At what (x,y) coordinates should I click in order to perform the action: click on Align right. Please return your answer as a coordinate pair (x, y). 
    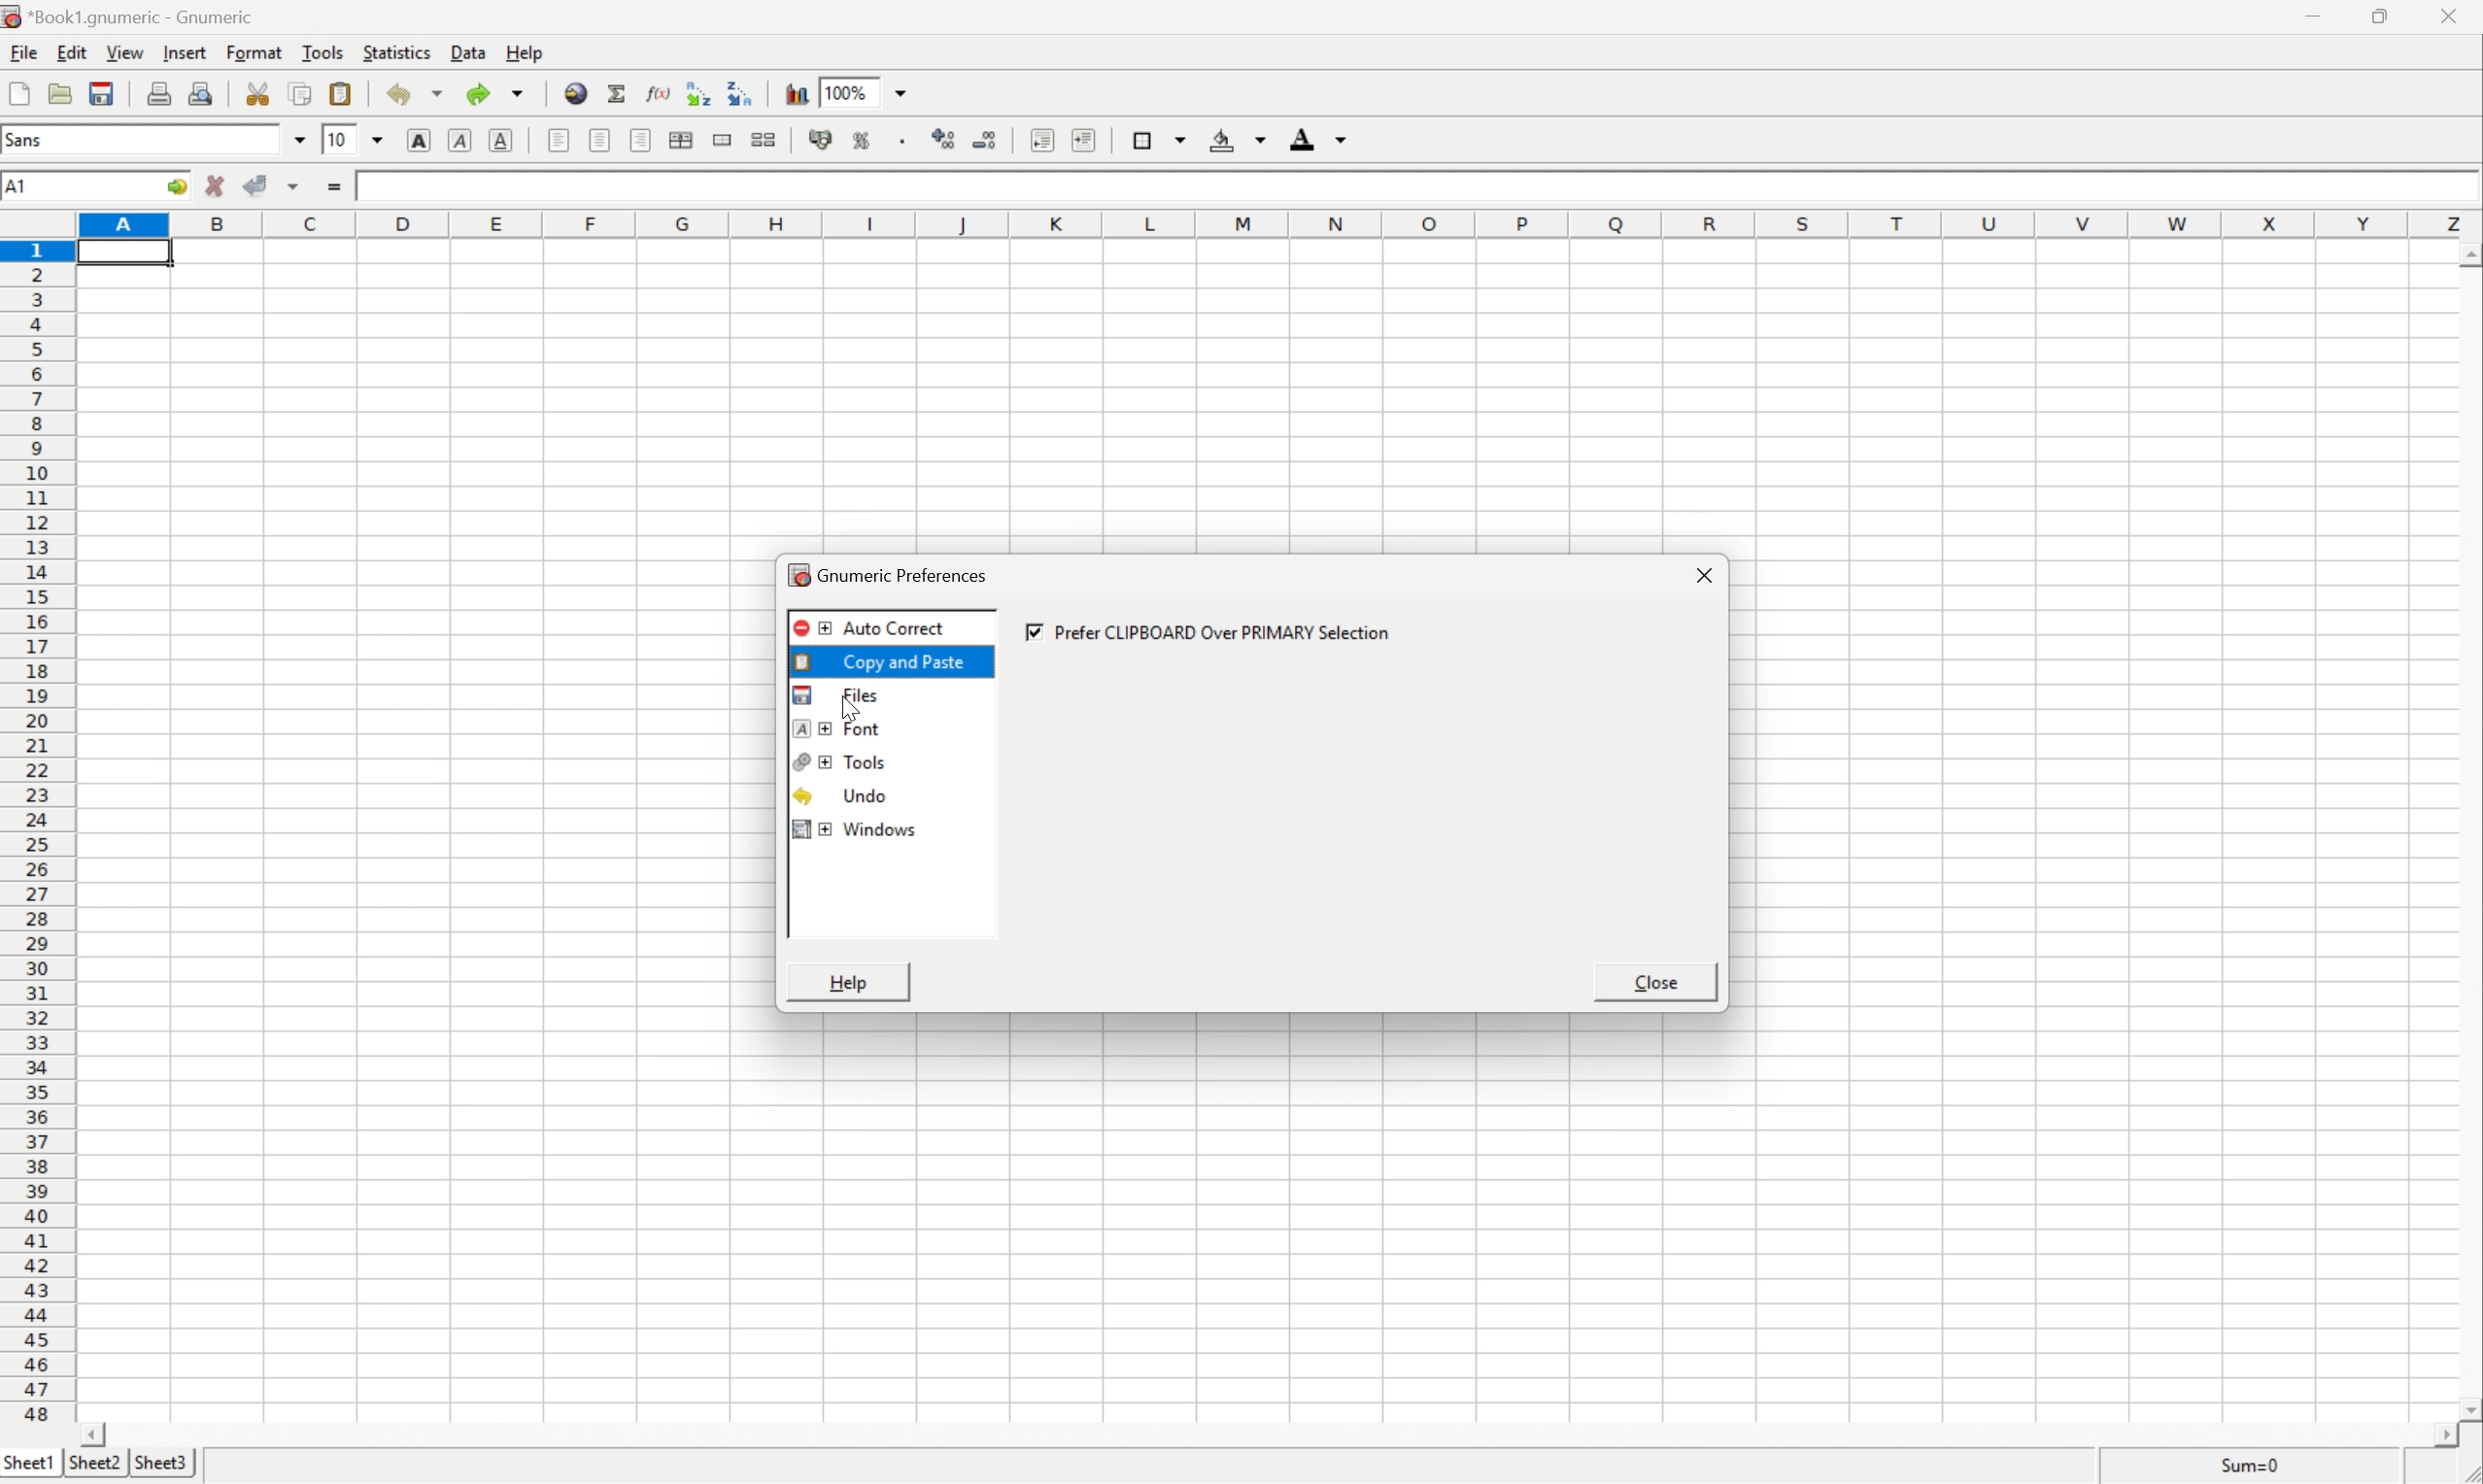
    Looking at the image, I should click on (641, 140).